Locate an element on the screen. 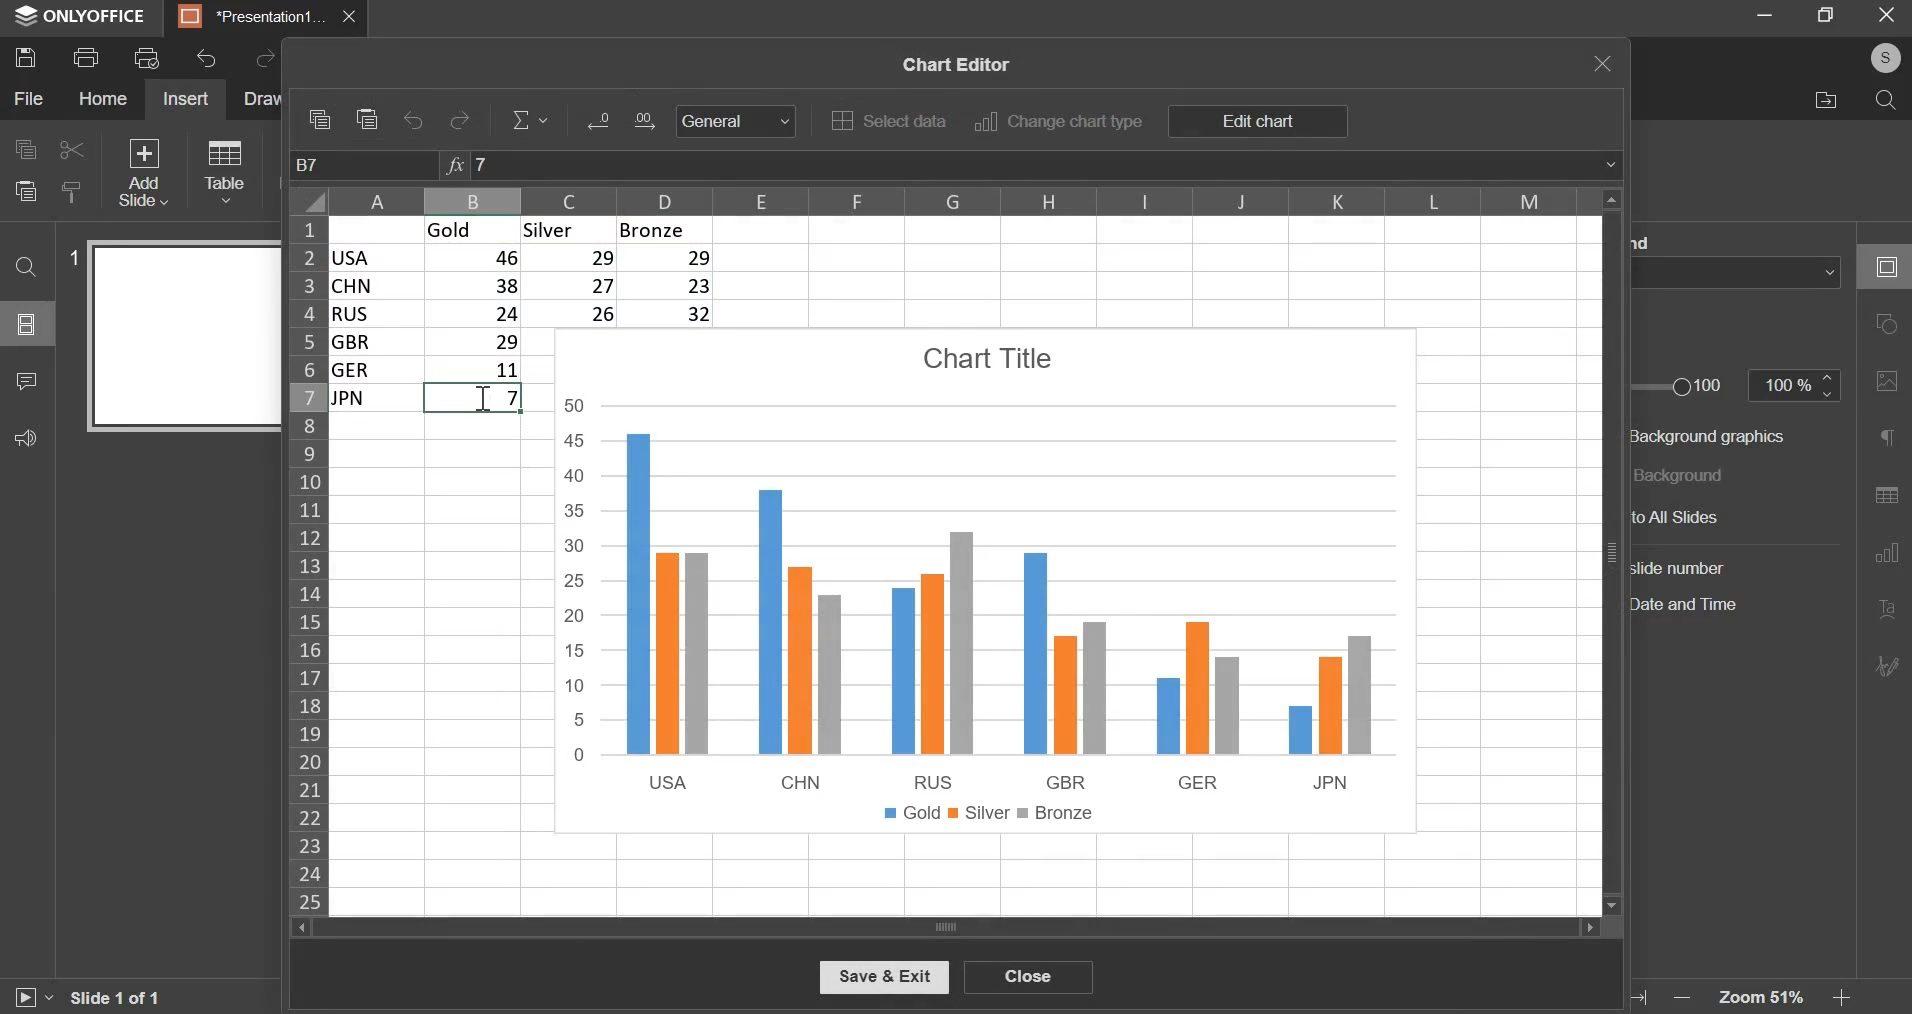  38 is located at coordinates (474, 287).